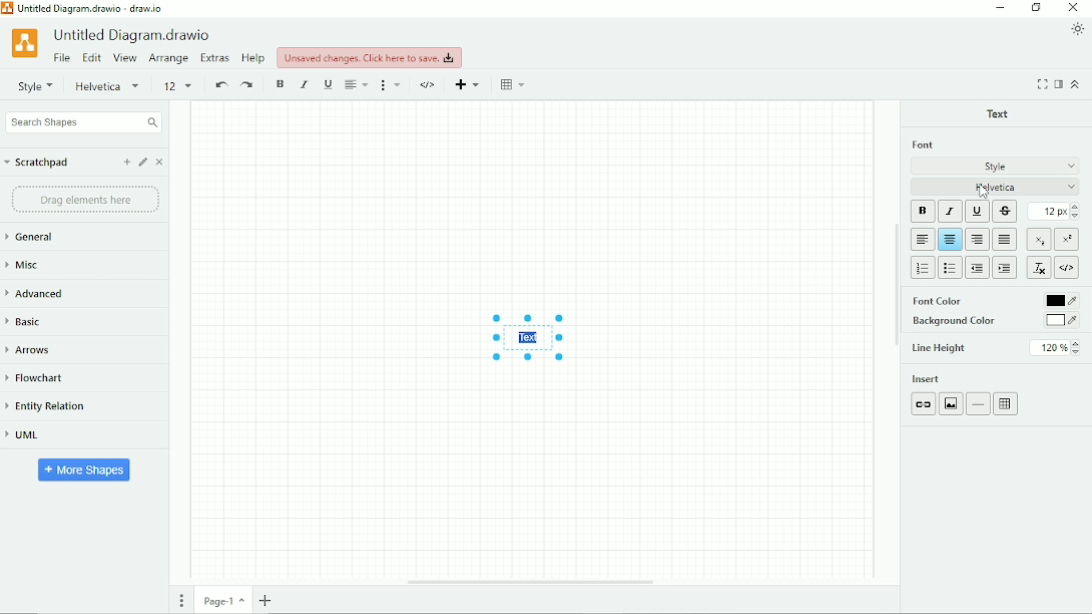 The width and height of the screenshot is (1092, 614). I want to click on Bold, so click(280, 84).